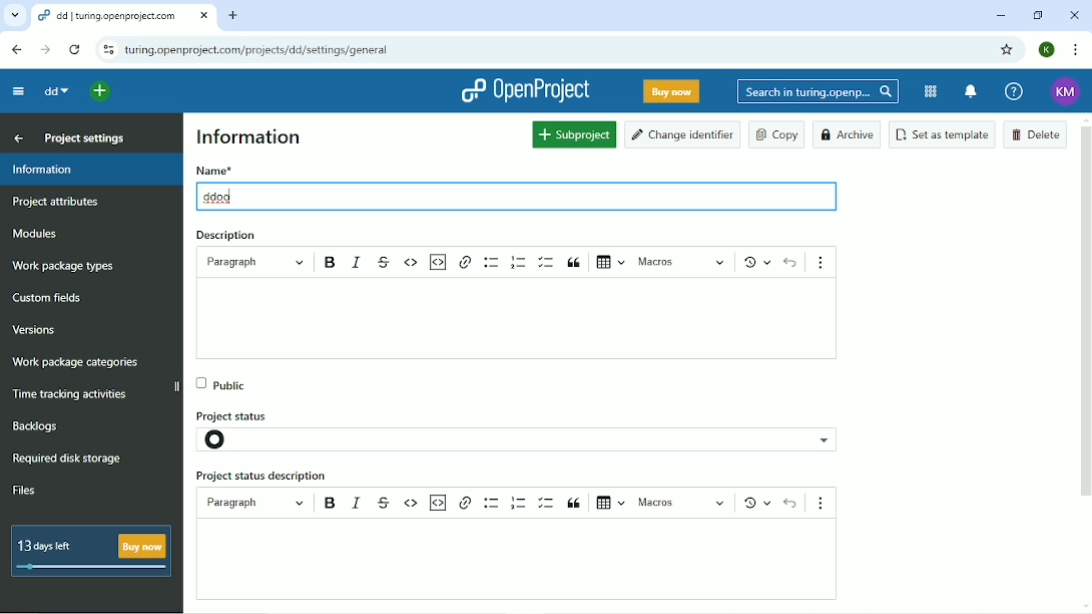 The height and width of the screenshot is (614, 1092). Describe the element at coordinates (67, 460) in the screenshot. I see `Required disk storage` at that location.